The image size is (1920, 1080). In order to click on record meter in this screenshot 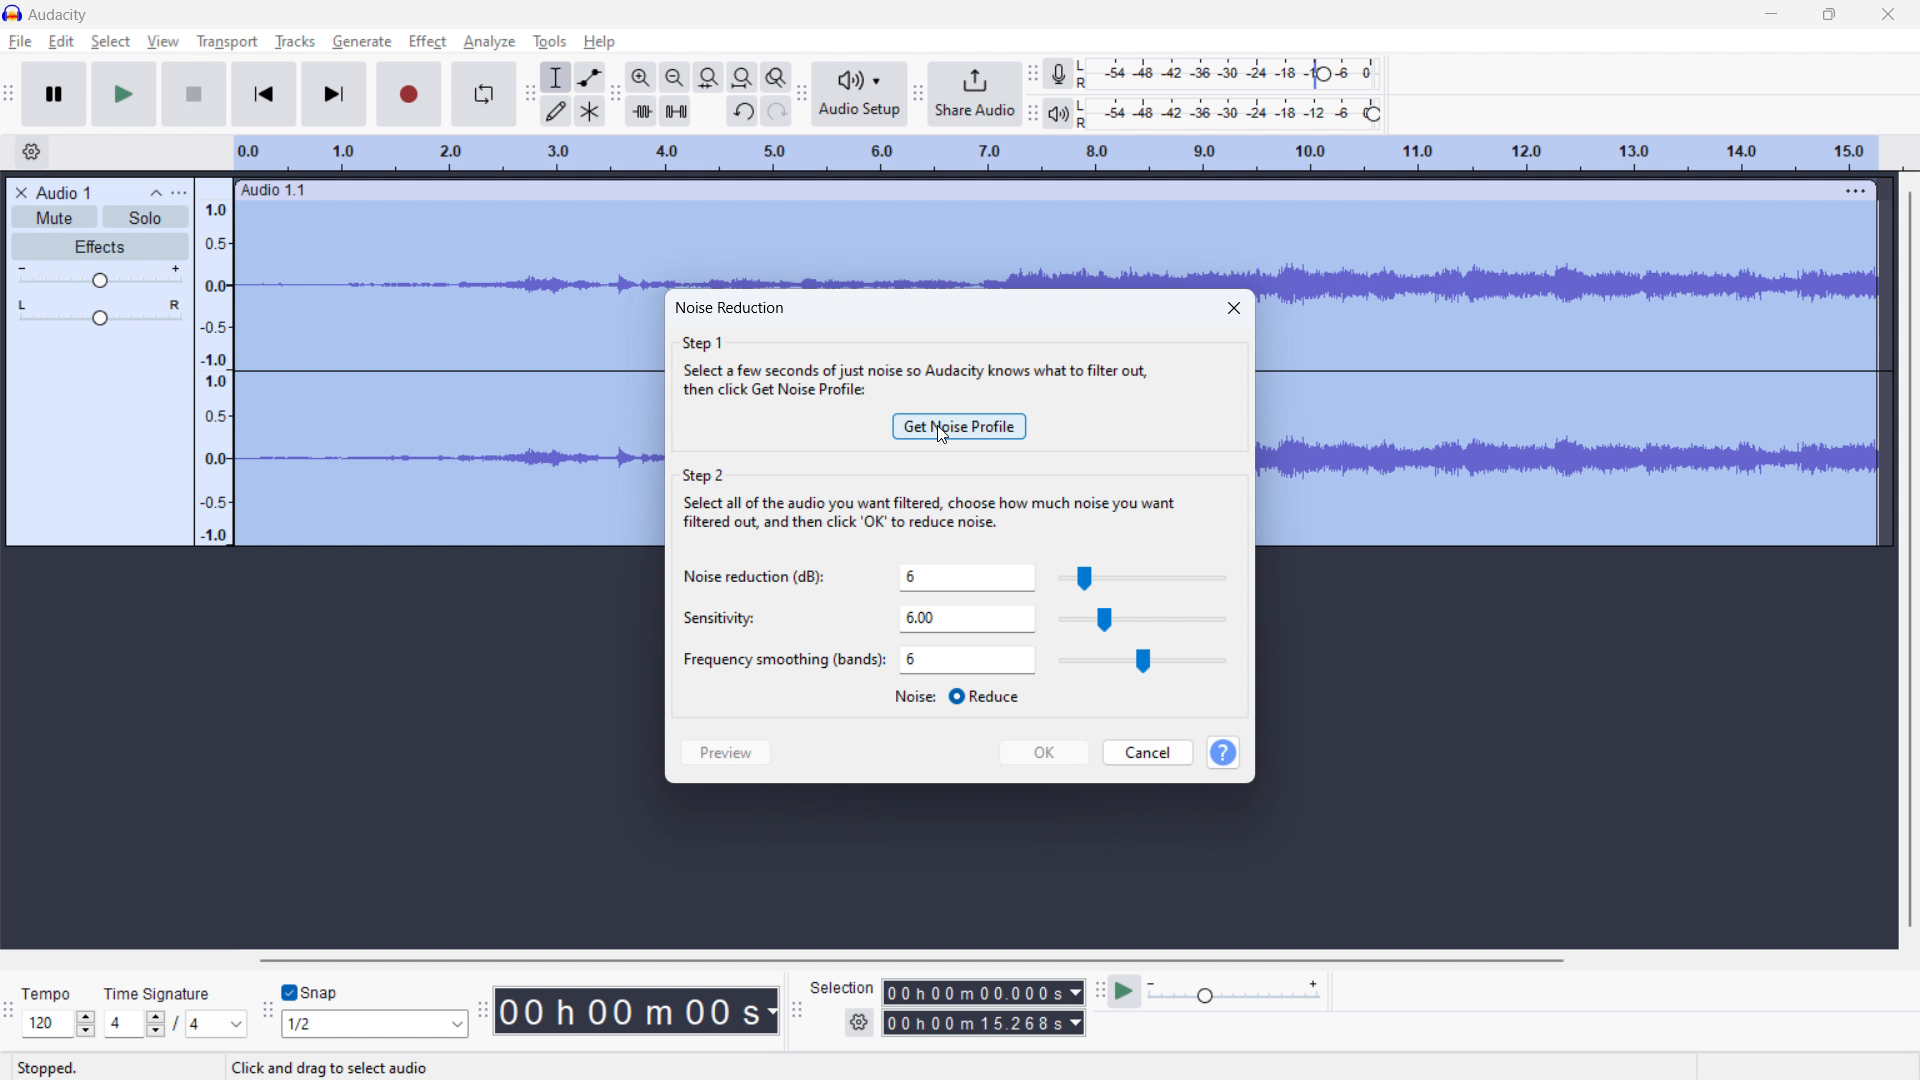, I will do `click(1233, 73)`.